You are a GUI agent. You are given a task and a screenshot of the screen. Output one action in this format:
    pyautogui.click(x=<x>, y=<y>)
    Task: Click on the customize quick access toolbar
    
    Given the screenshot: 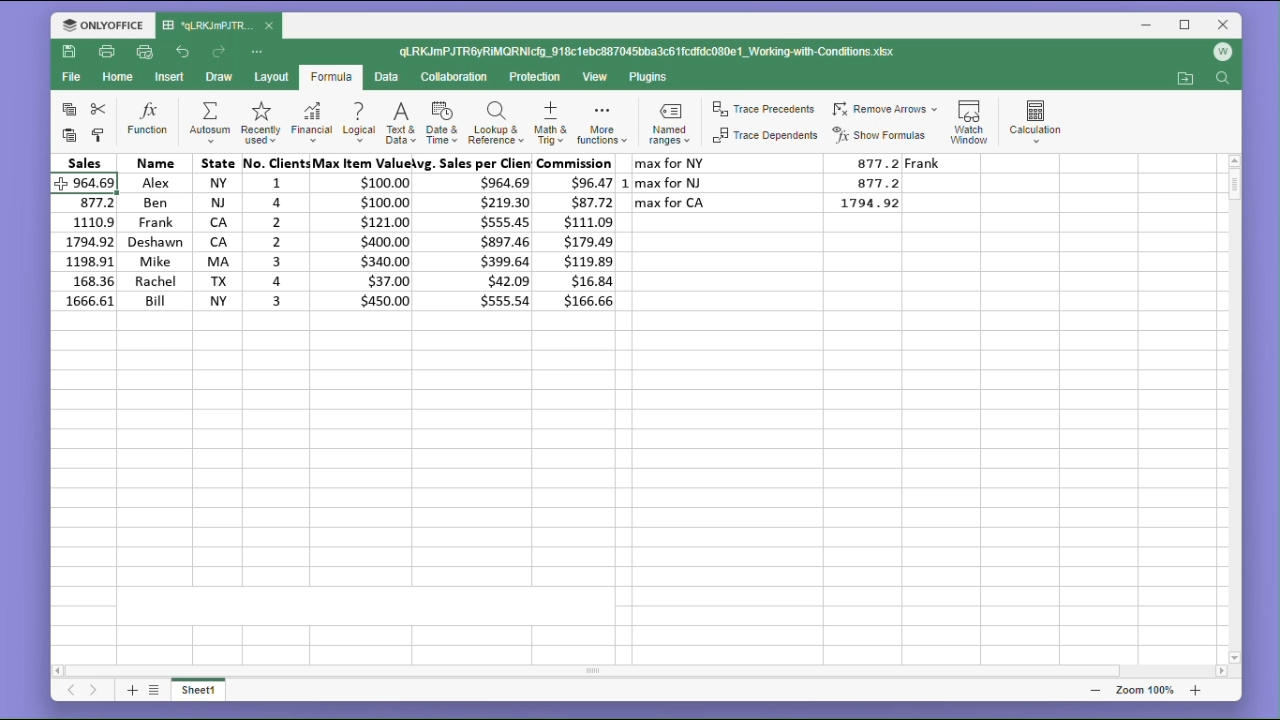 What is the action you would take?
    pyautogui.click(x=264, y=51)
    